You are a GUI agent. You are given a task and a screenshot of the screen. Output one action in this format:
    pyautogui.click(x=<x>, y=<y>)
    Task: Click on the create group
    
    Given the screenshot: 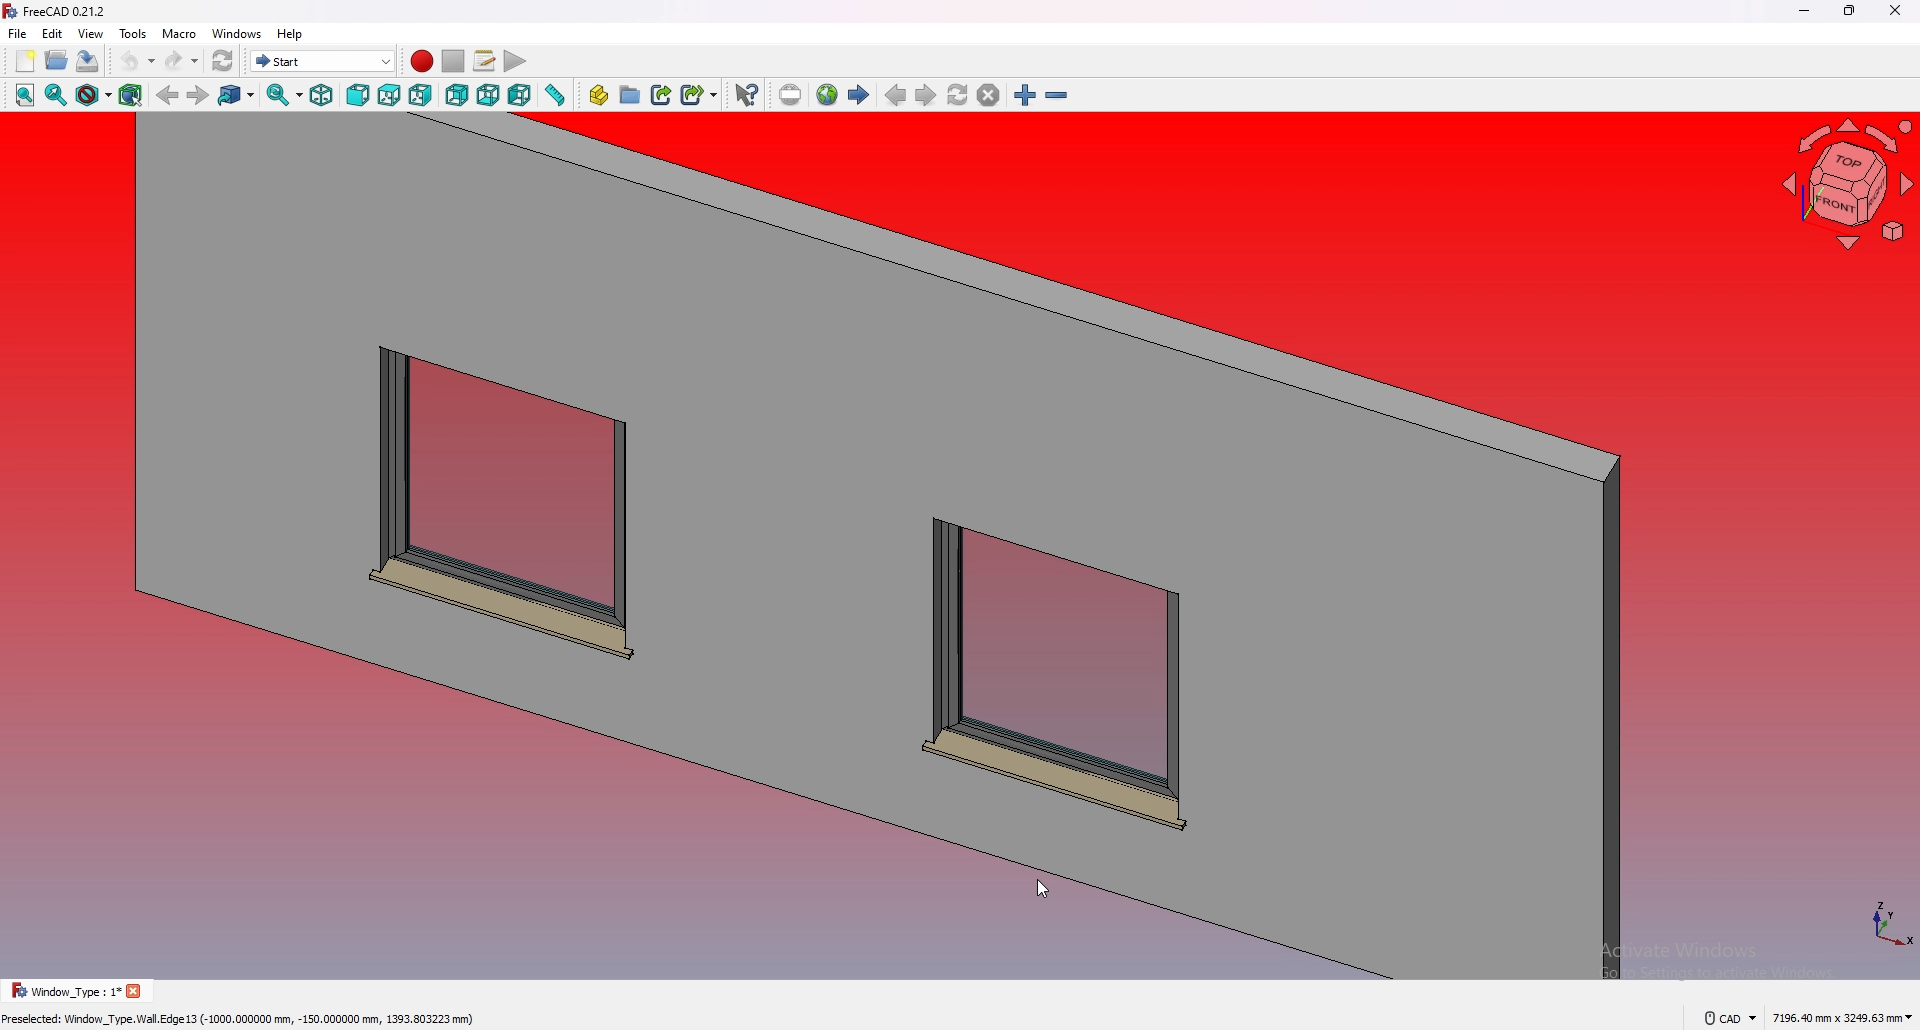 What is the action you would take?
    pyautogui.click(x=632, y=94)
    